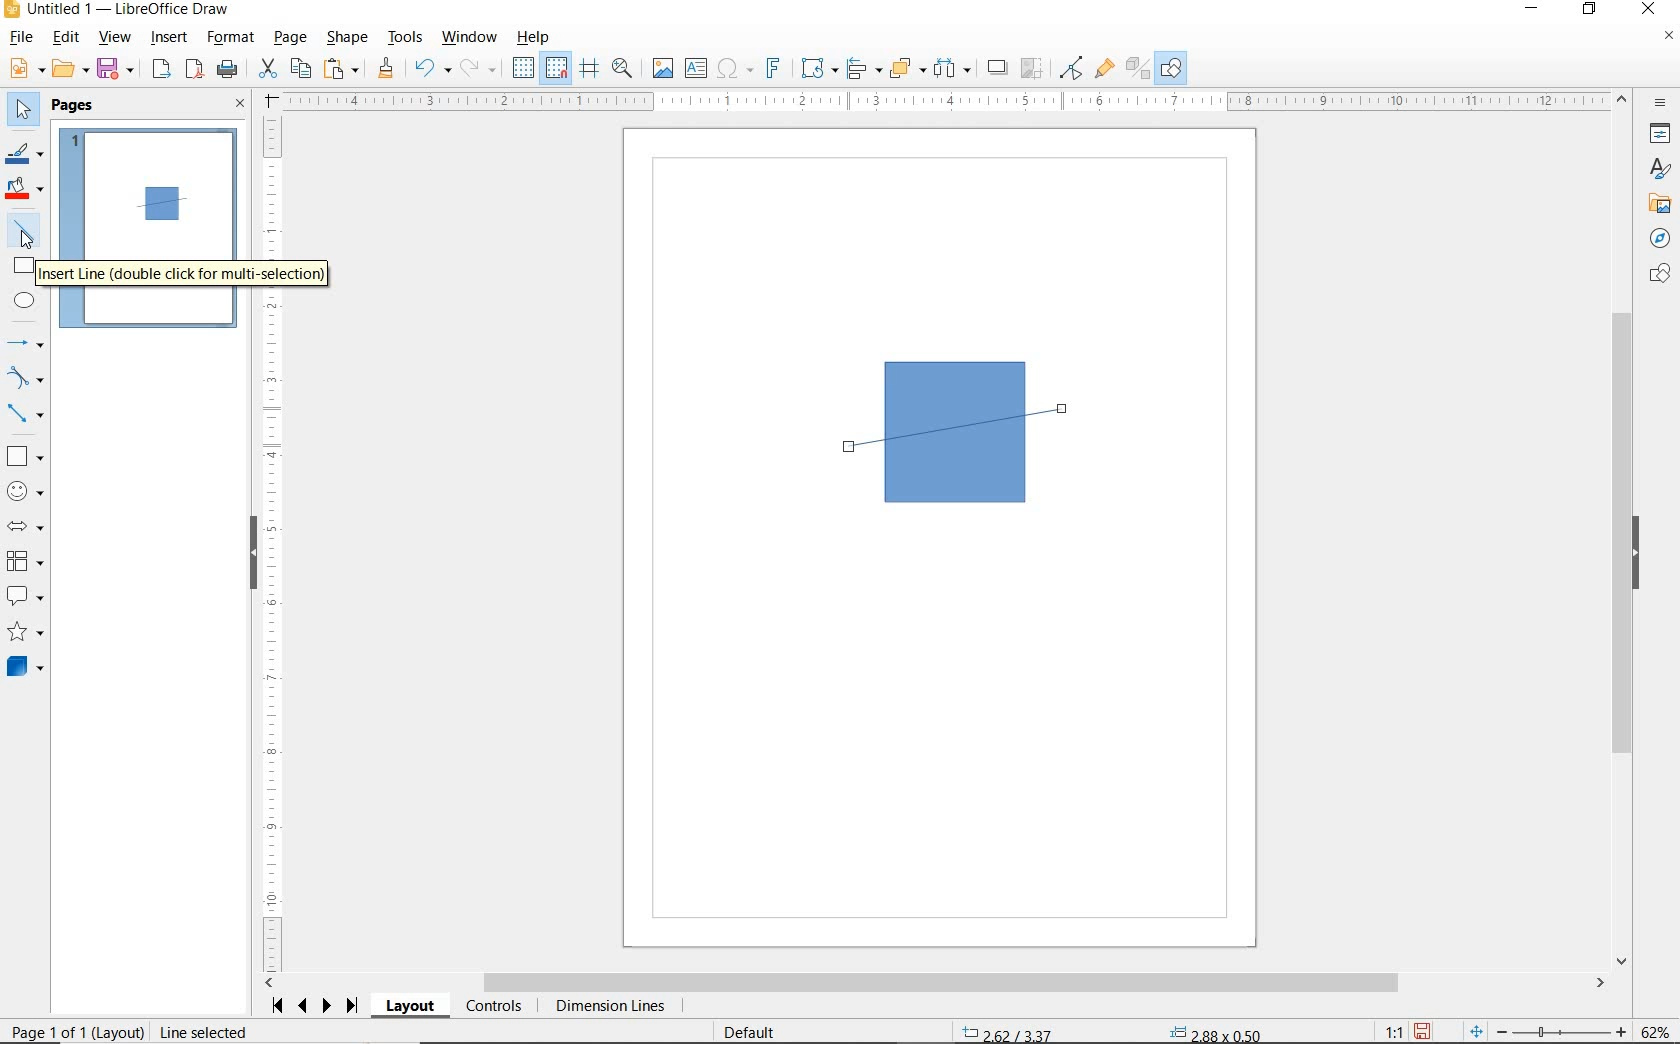 Image resolution: width=1680 pixels, height=1044 pixels. Describe the element at coordinates (493, 1007) in the screenshot. I see `CONTROLS` at that location.